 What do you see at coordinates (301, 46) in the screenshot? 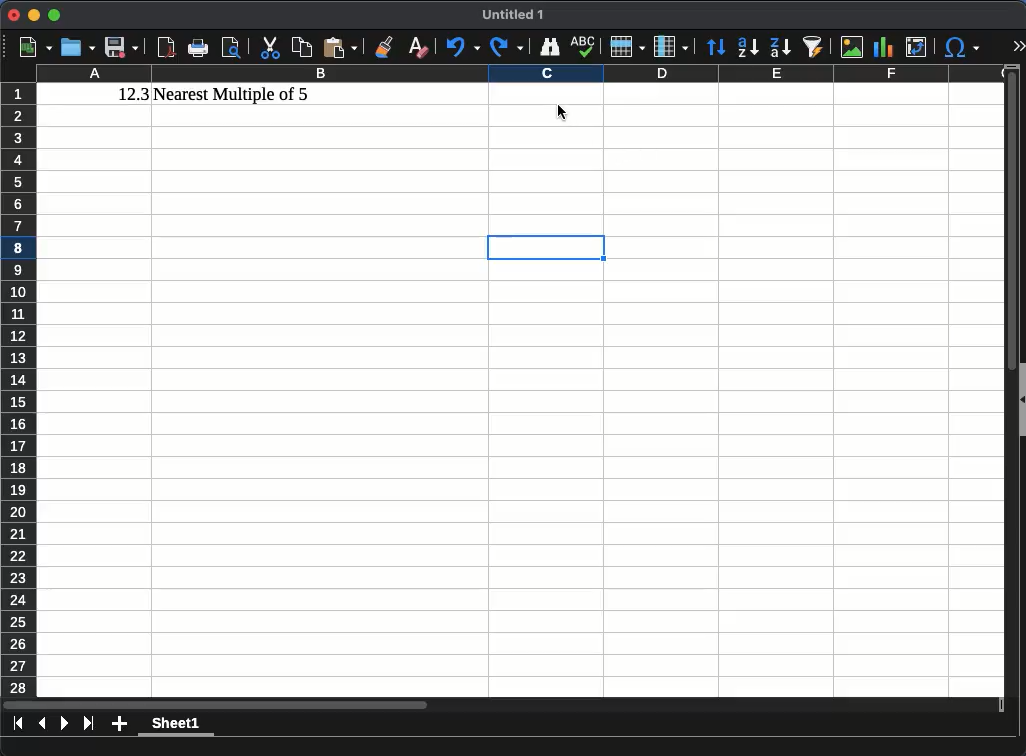
I see `copy` at bounding box center [301, 46].